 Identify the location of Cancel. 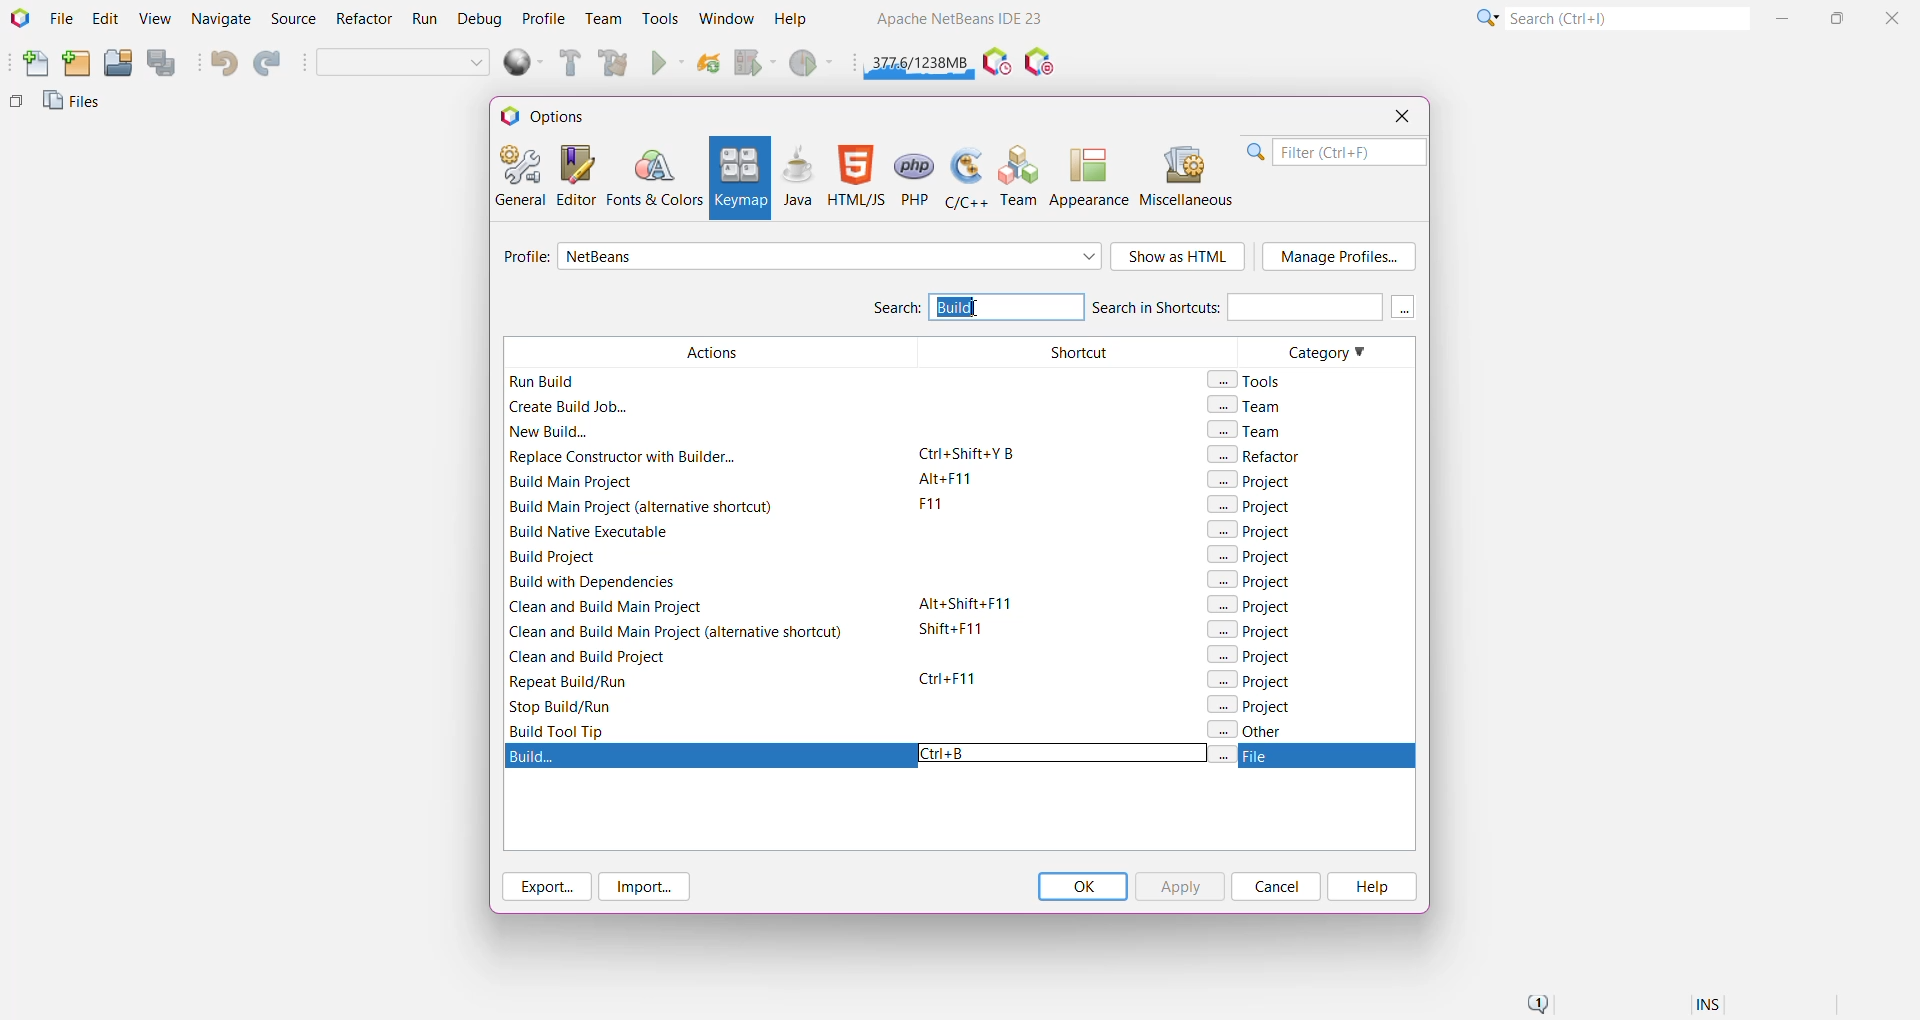
(1276, 886).